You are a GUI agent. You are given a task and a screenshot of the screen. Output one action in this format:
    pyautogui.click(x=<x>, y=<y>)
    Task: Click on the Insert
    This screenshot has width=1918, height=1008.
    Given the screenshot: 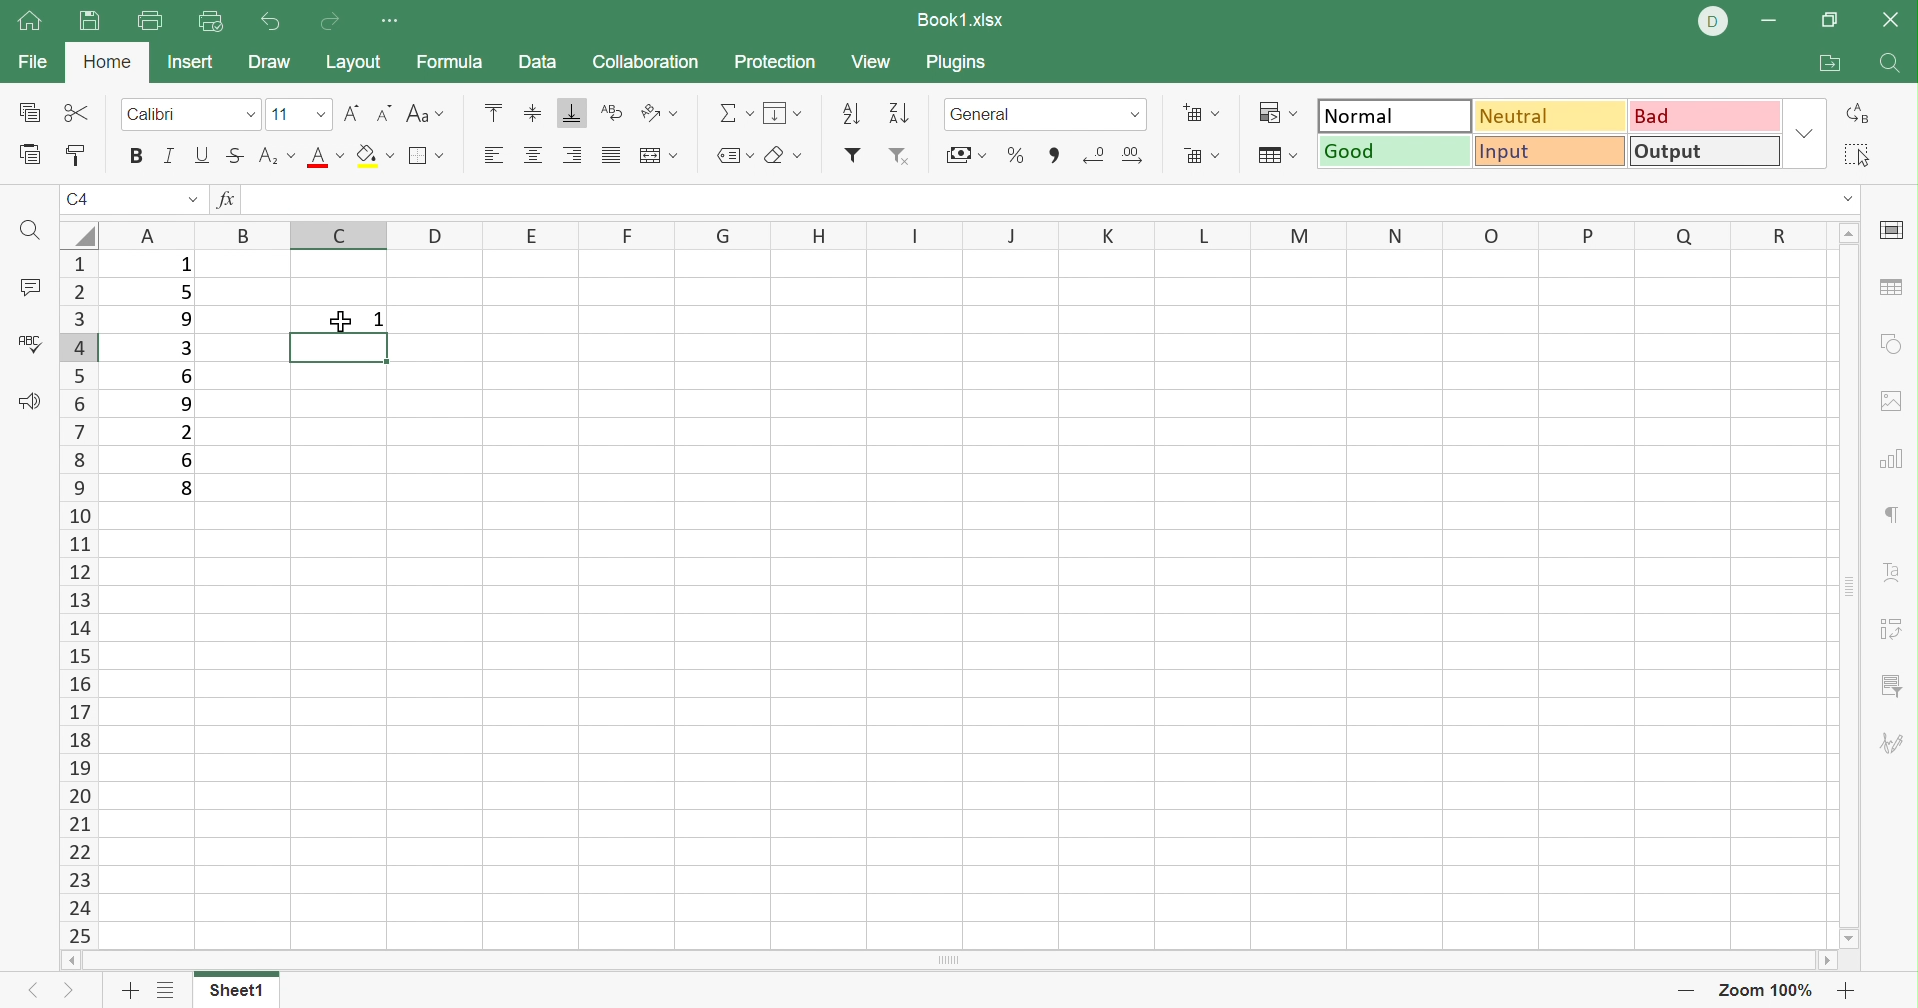 What is the action you would take?
    pyautogui.click(x=190, y=64)
    